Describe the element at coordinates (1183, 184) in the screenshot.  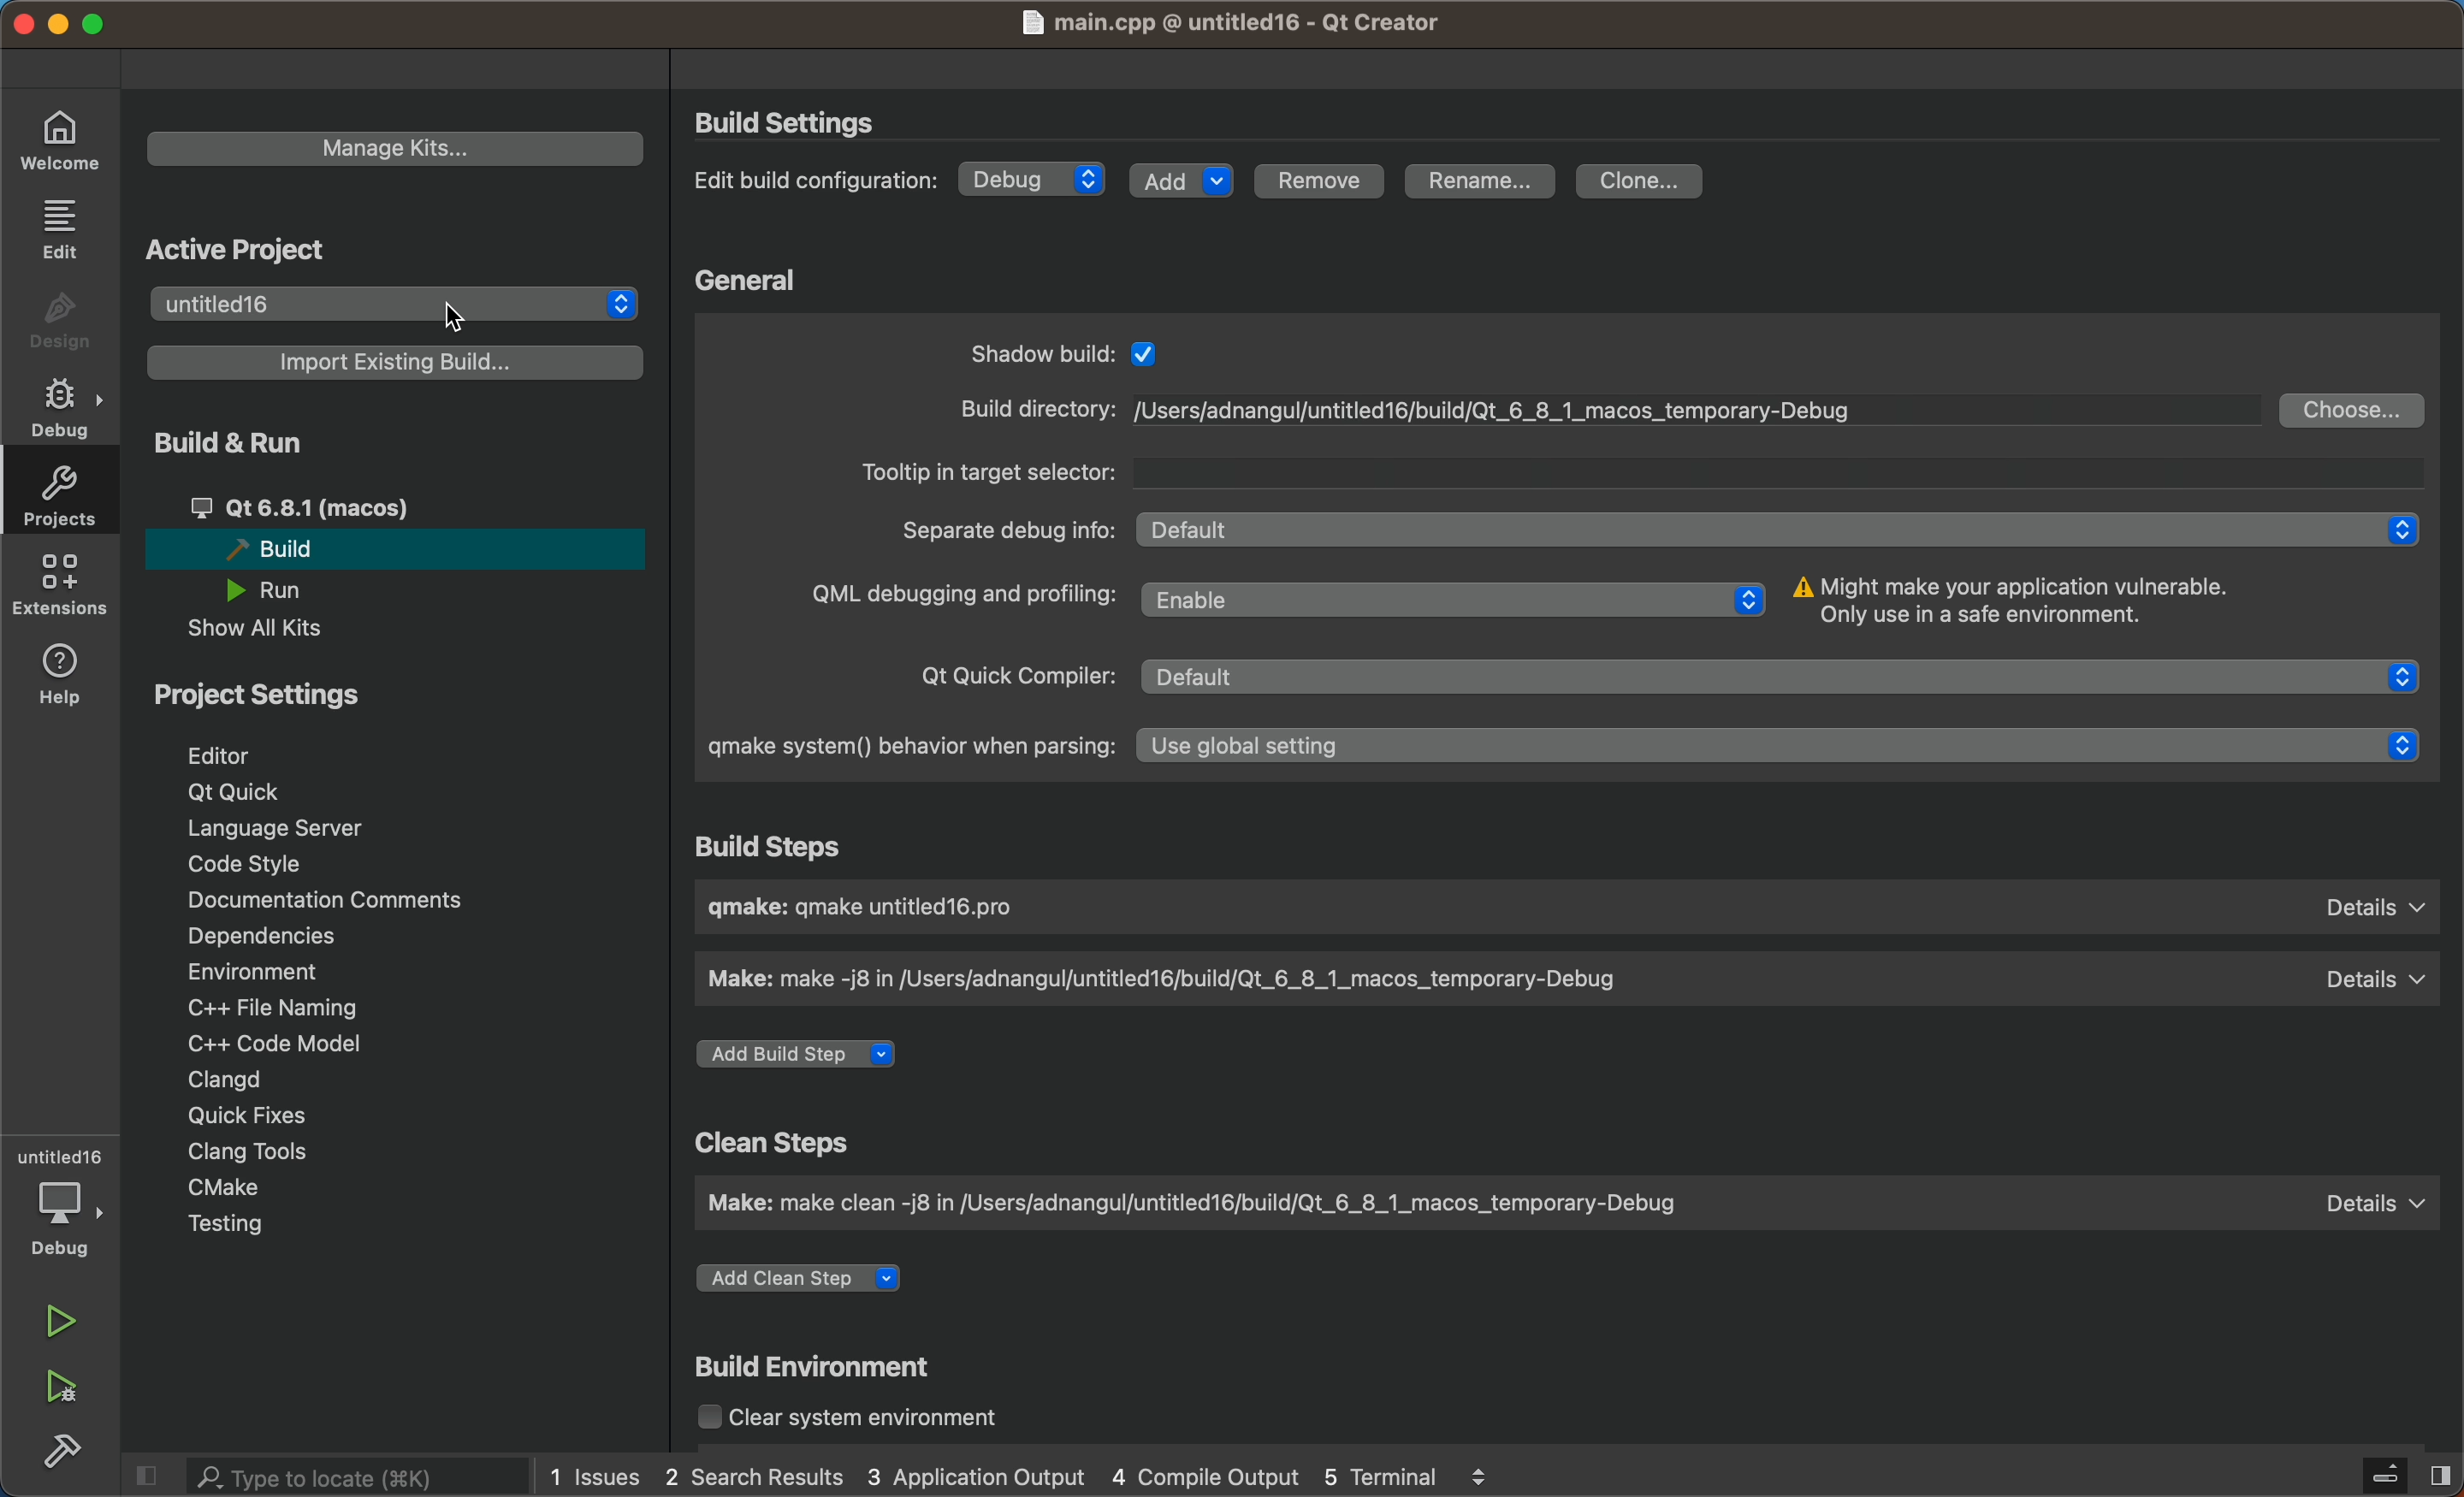
I see `add` at that location.